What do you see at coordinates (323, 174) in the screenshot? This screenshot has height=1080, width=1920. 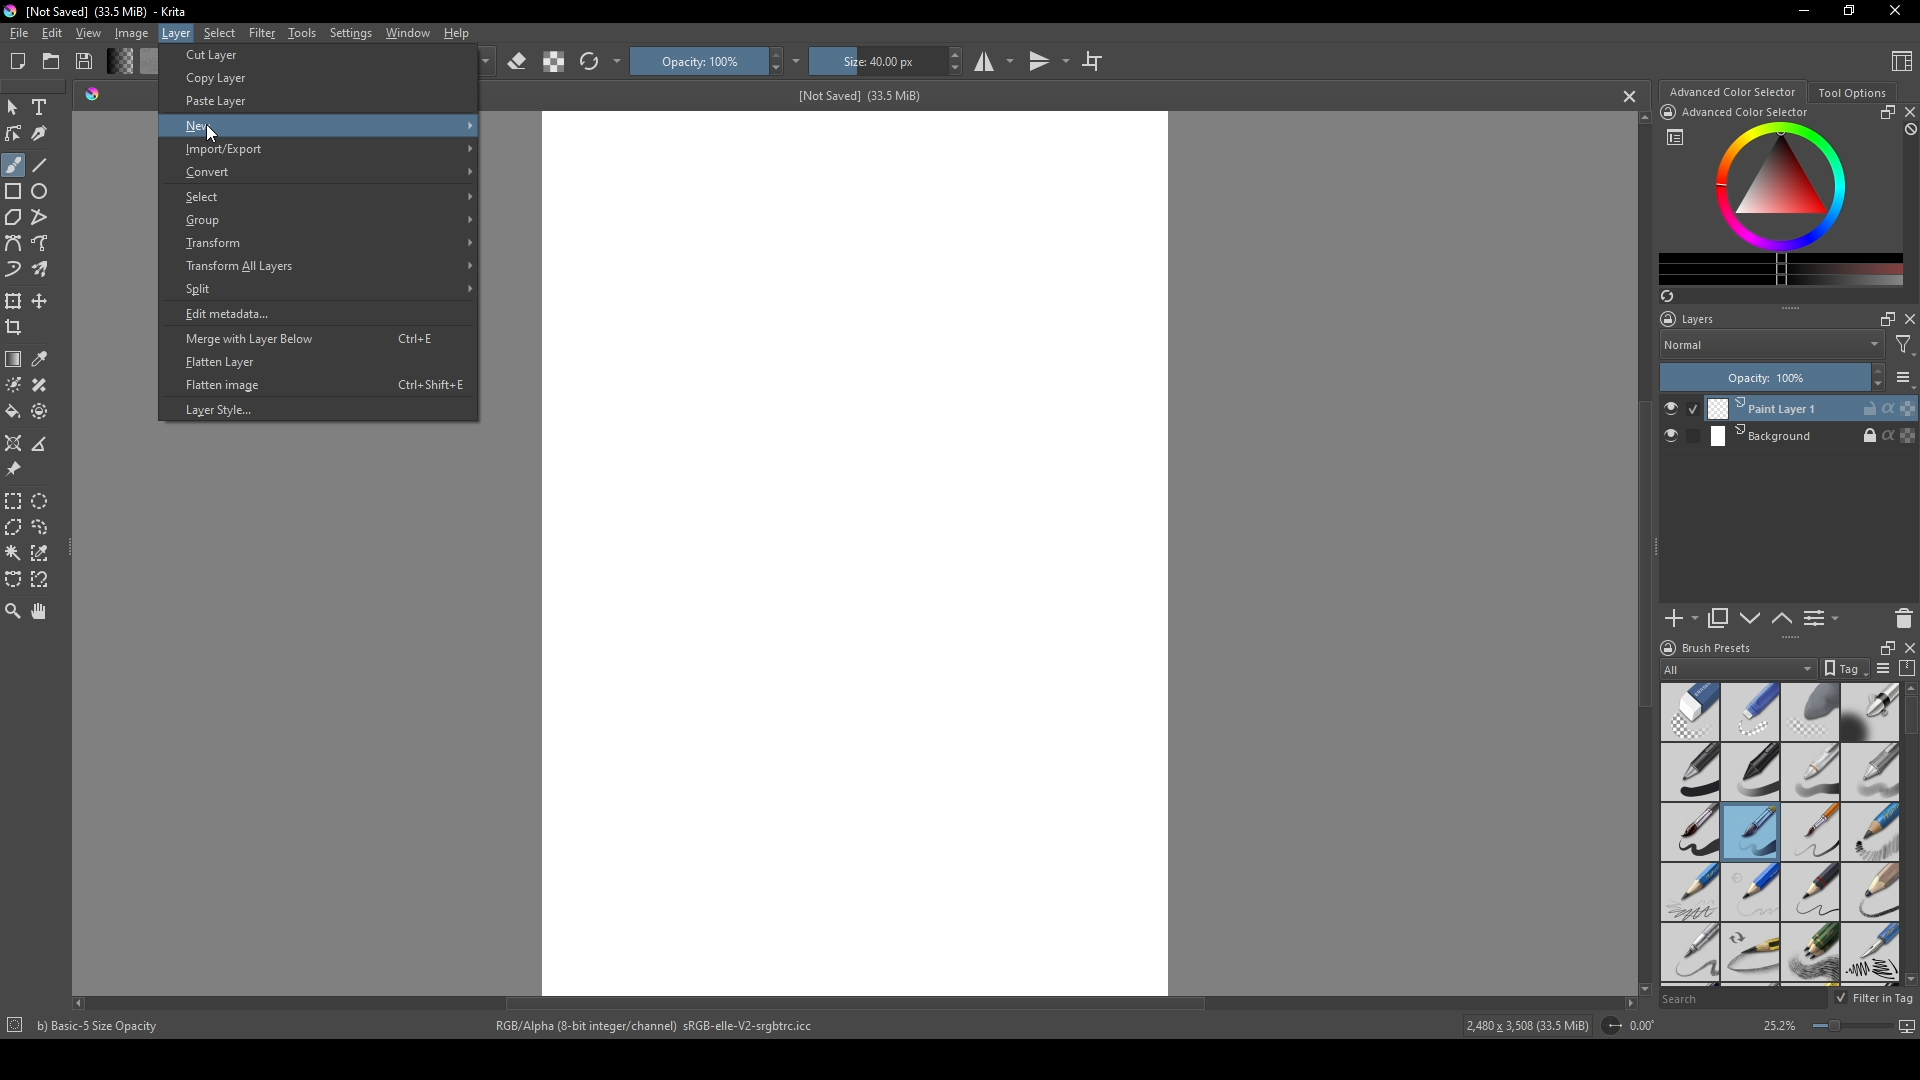 I see `Convert` at bounding box center [323, 174].